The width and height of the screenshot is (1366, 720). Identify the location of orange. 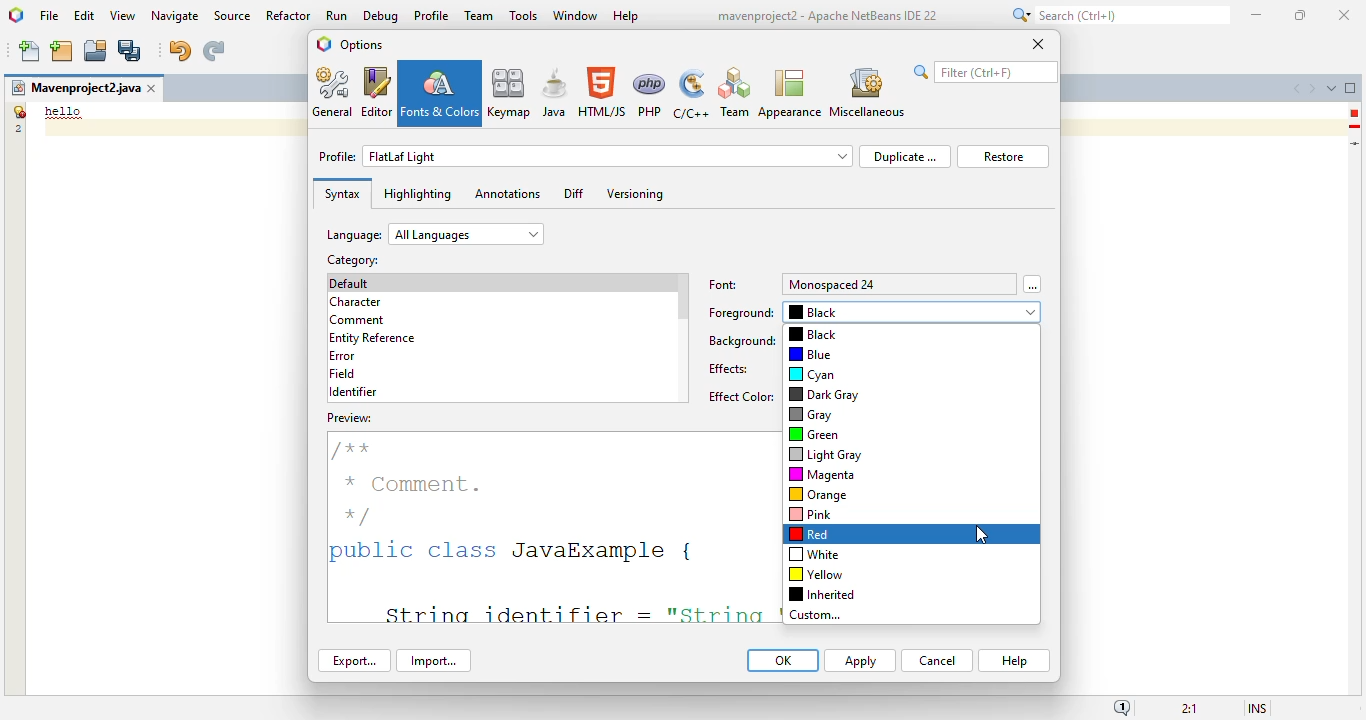
(818, 494).